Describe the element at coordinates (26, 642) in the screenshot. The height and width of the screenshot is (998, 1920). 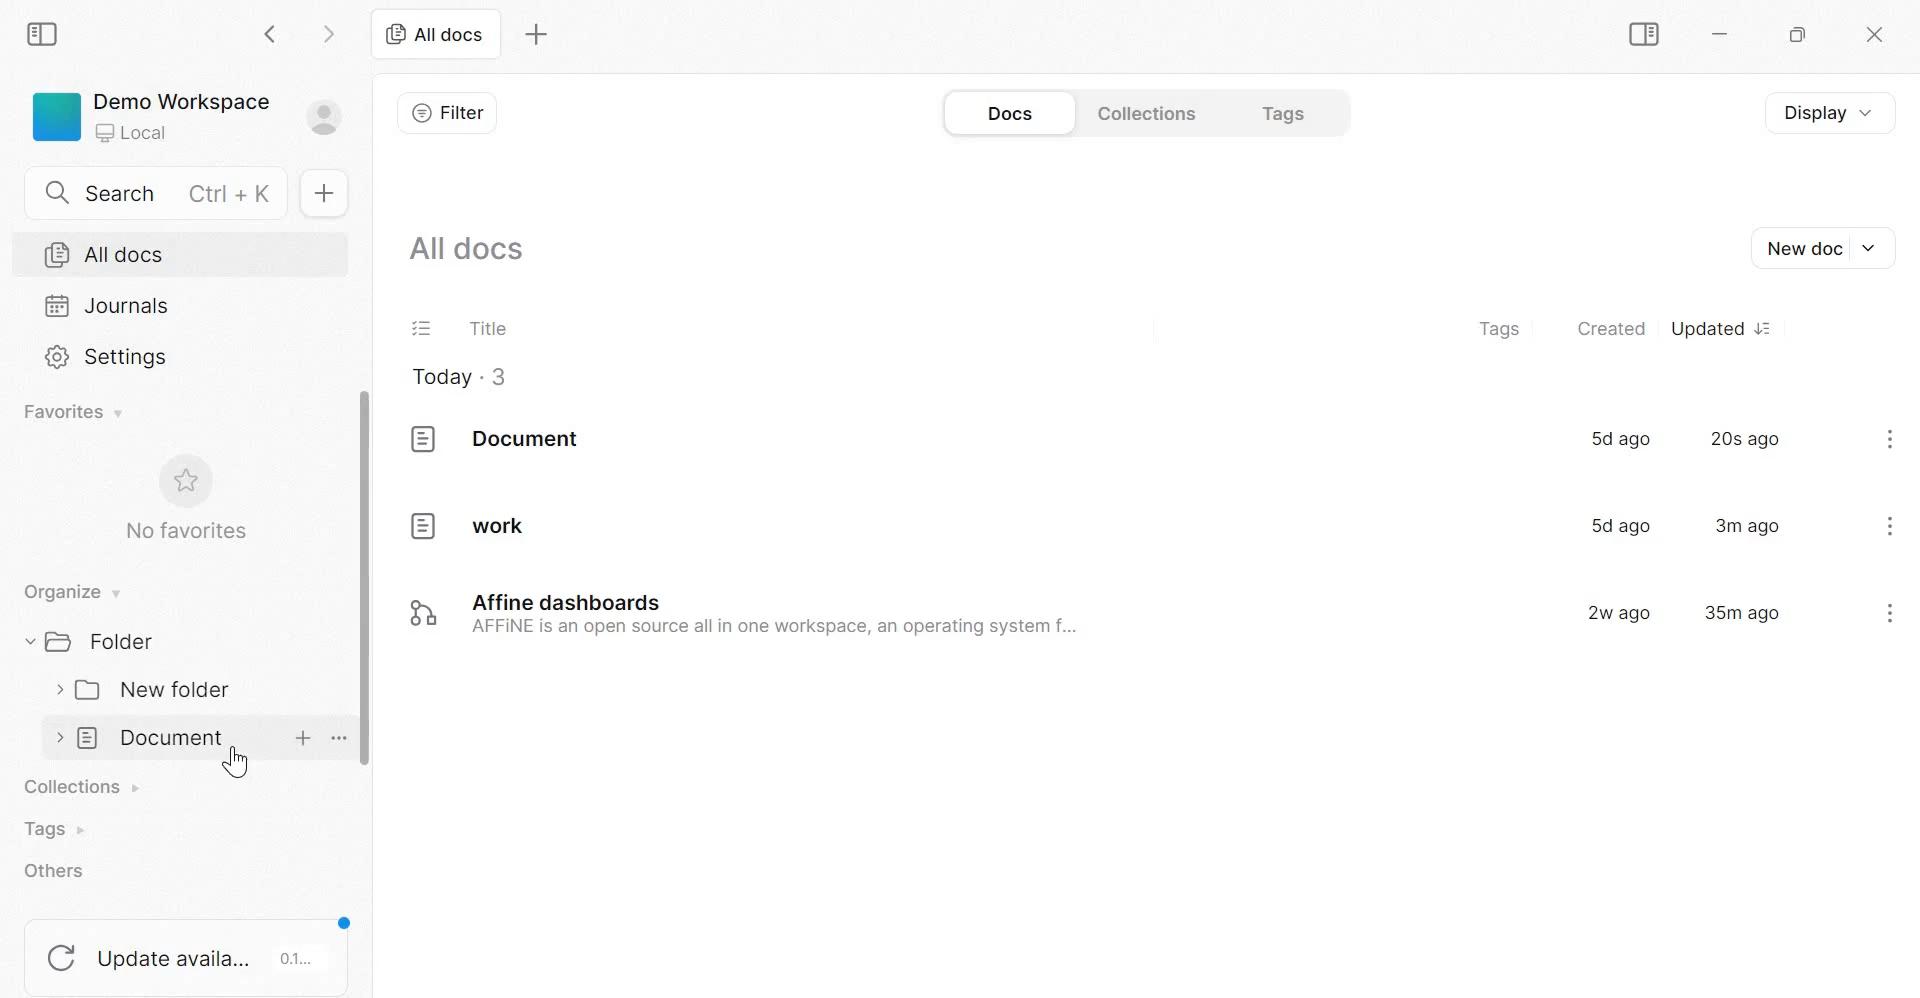
I see `collapse/expand` at that location.